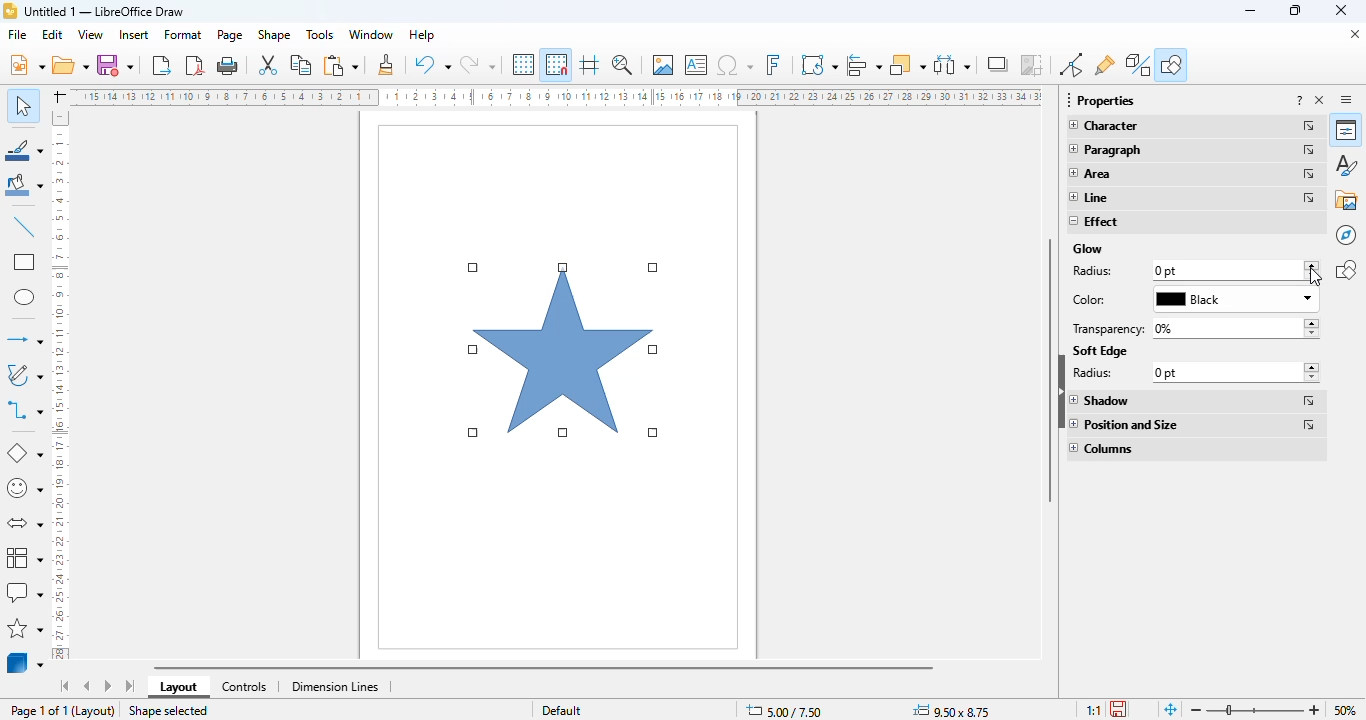  Describe the element at coordinates (385, 65) in the screenshot. I see `clone formatting` at that location.